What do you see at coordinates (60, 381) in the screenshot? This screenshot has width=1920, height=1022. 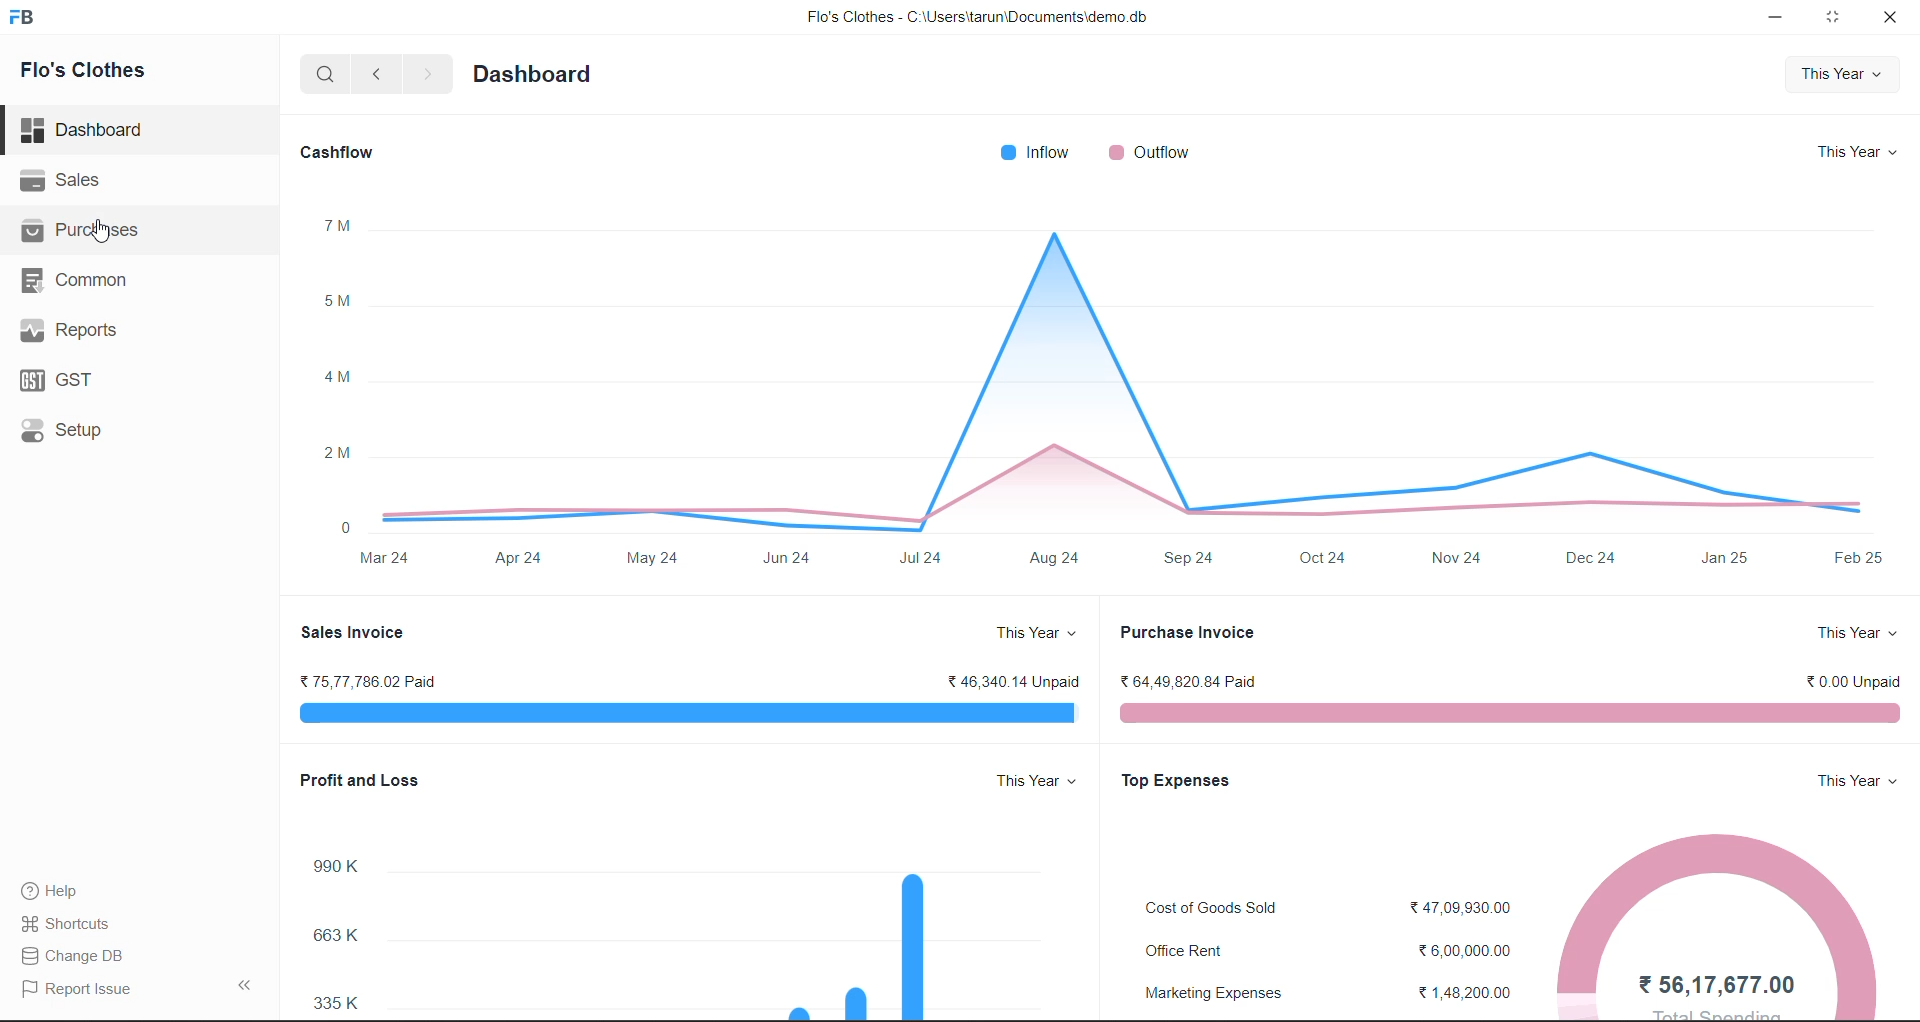 I see `GST` at bounding box center [60, 381].